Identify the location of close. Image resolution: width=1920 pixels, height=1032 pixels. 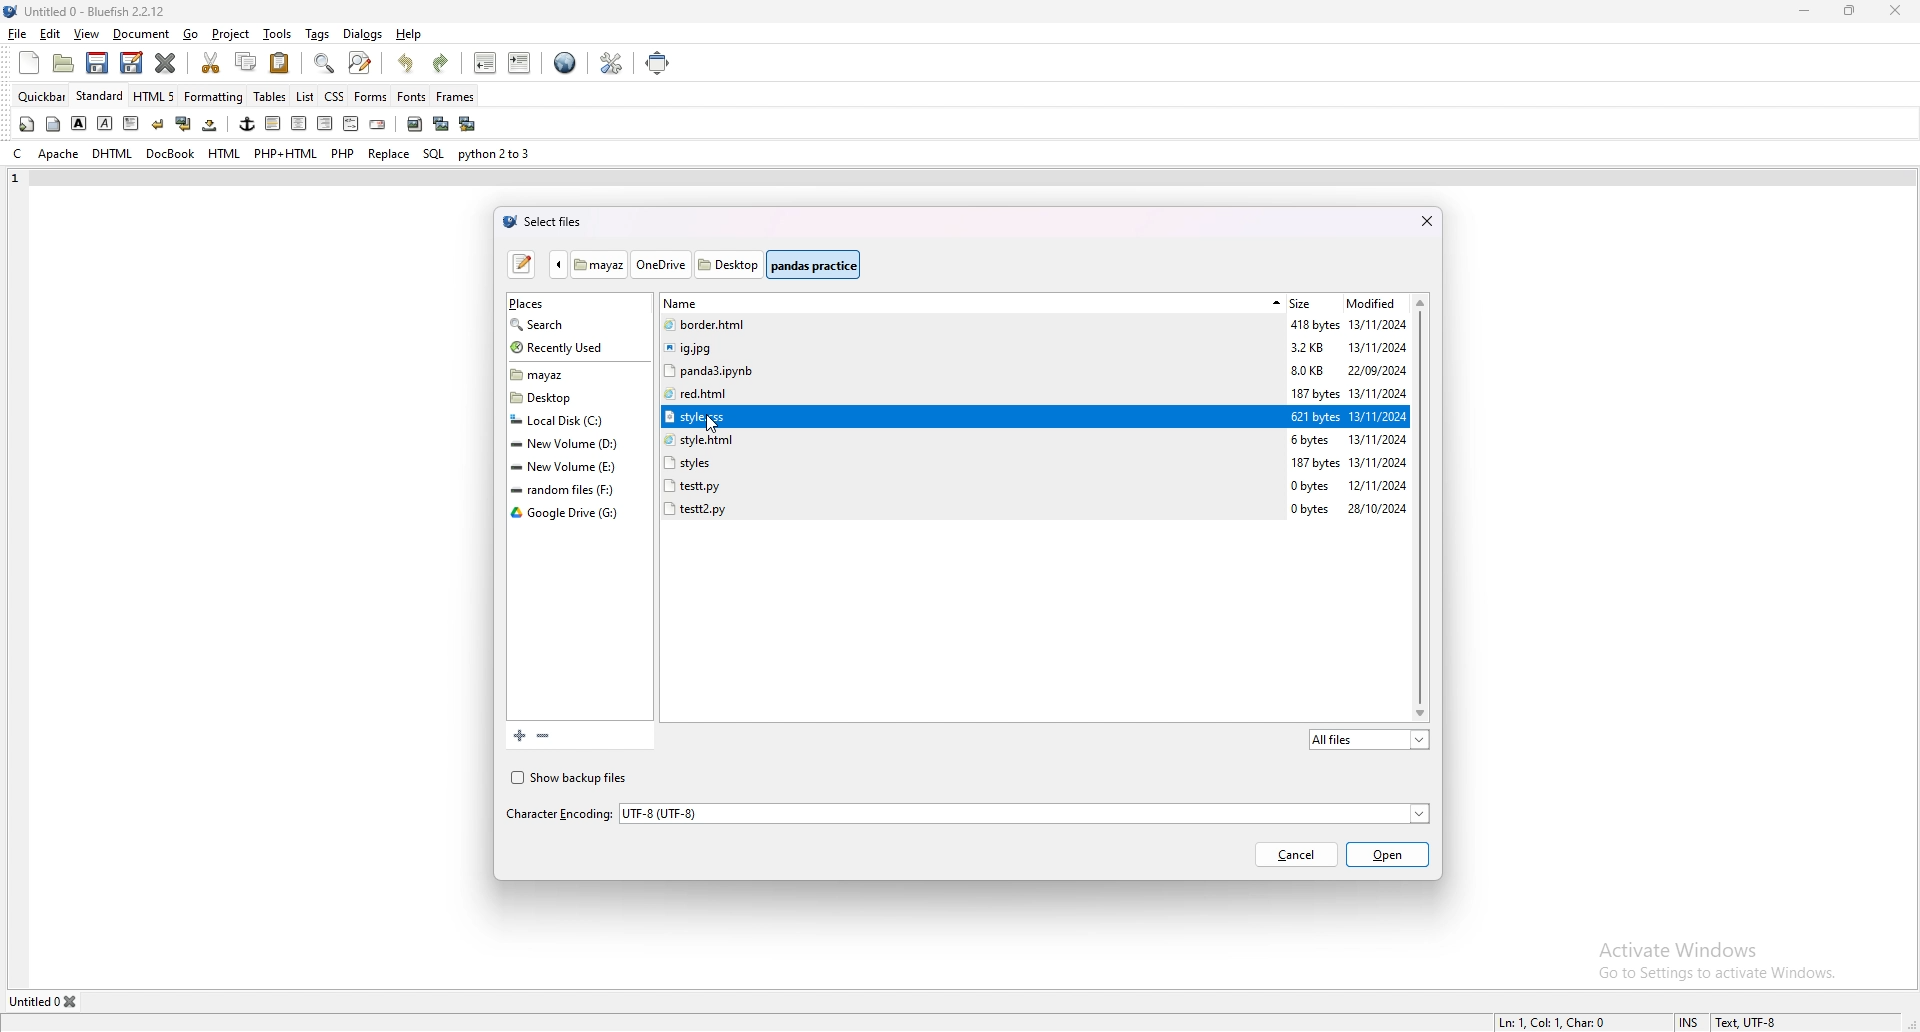
(1895, 11).